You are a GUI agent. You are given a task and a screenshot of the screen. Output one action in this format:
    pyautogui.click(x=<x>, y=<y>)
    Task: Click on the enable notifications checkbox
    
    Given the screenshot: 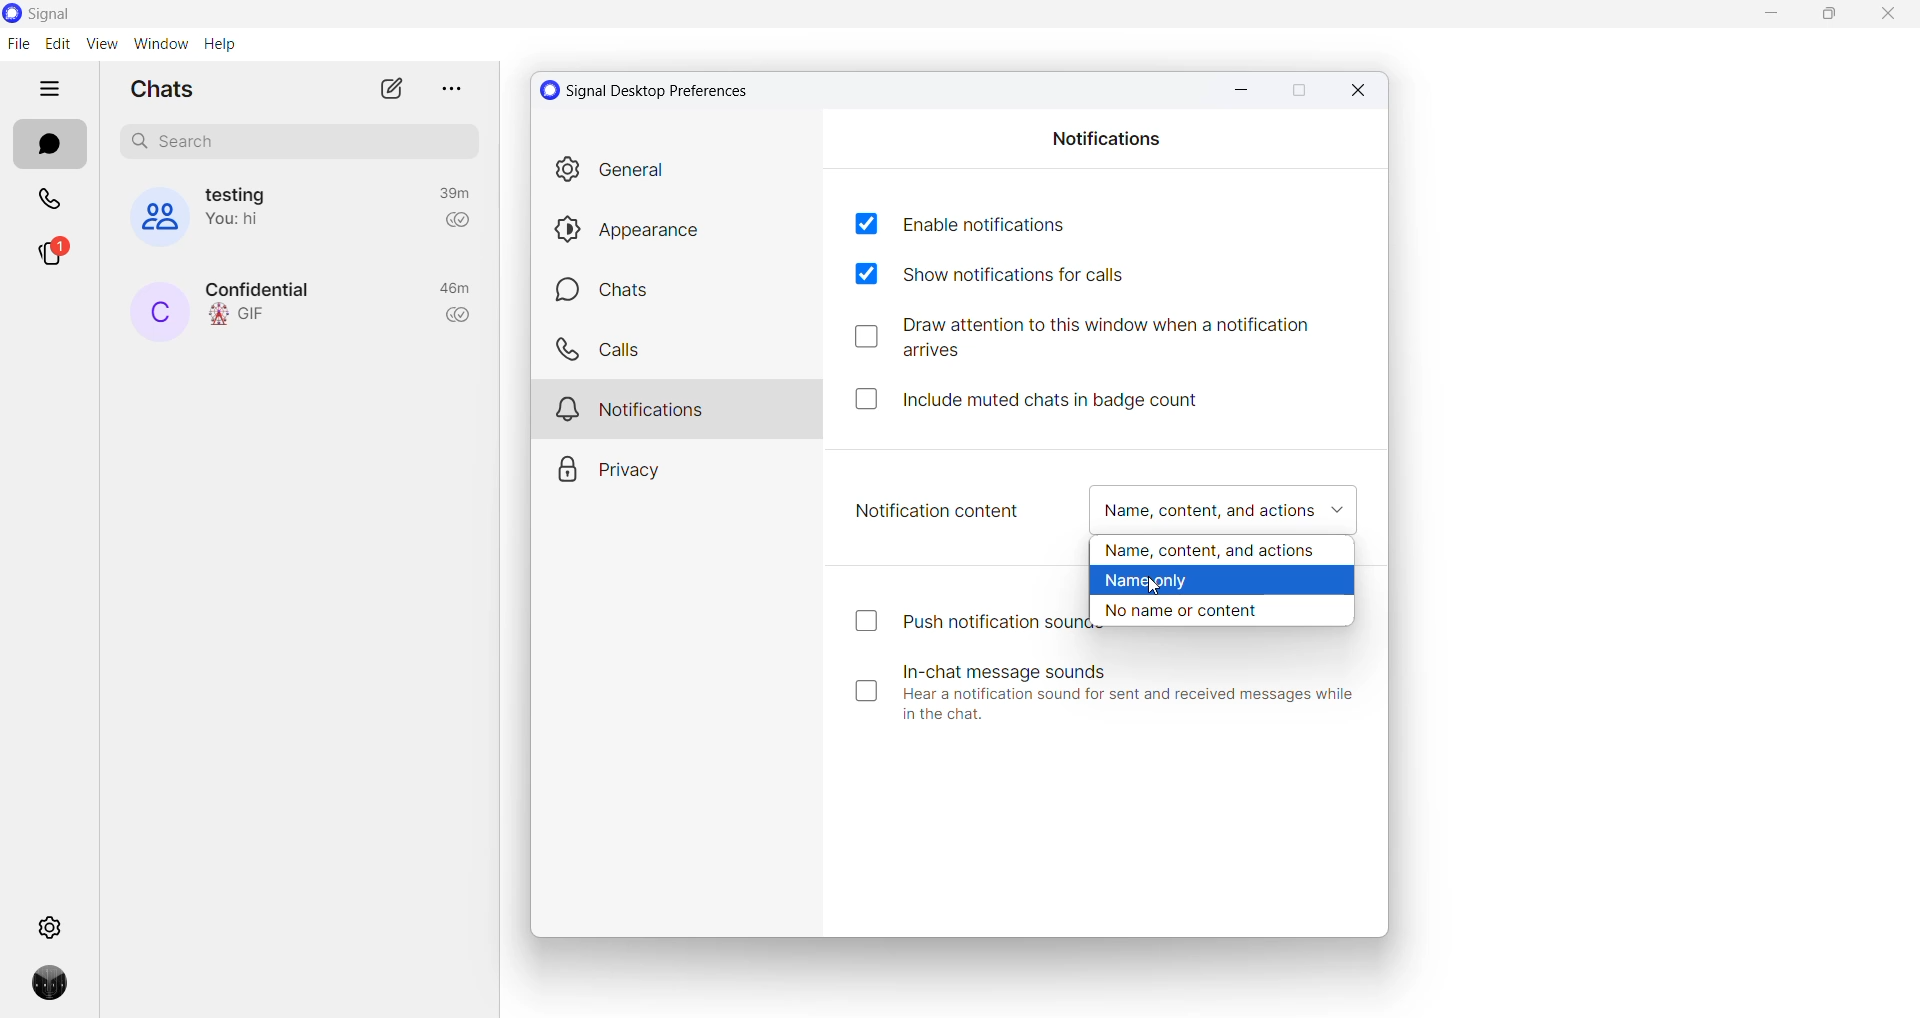 What is the action you would take?
    pyautogui.click(x=958, y=222)
    